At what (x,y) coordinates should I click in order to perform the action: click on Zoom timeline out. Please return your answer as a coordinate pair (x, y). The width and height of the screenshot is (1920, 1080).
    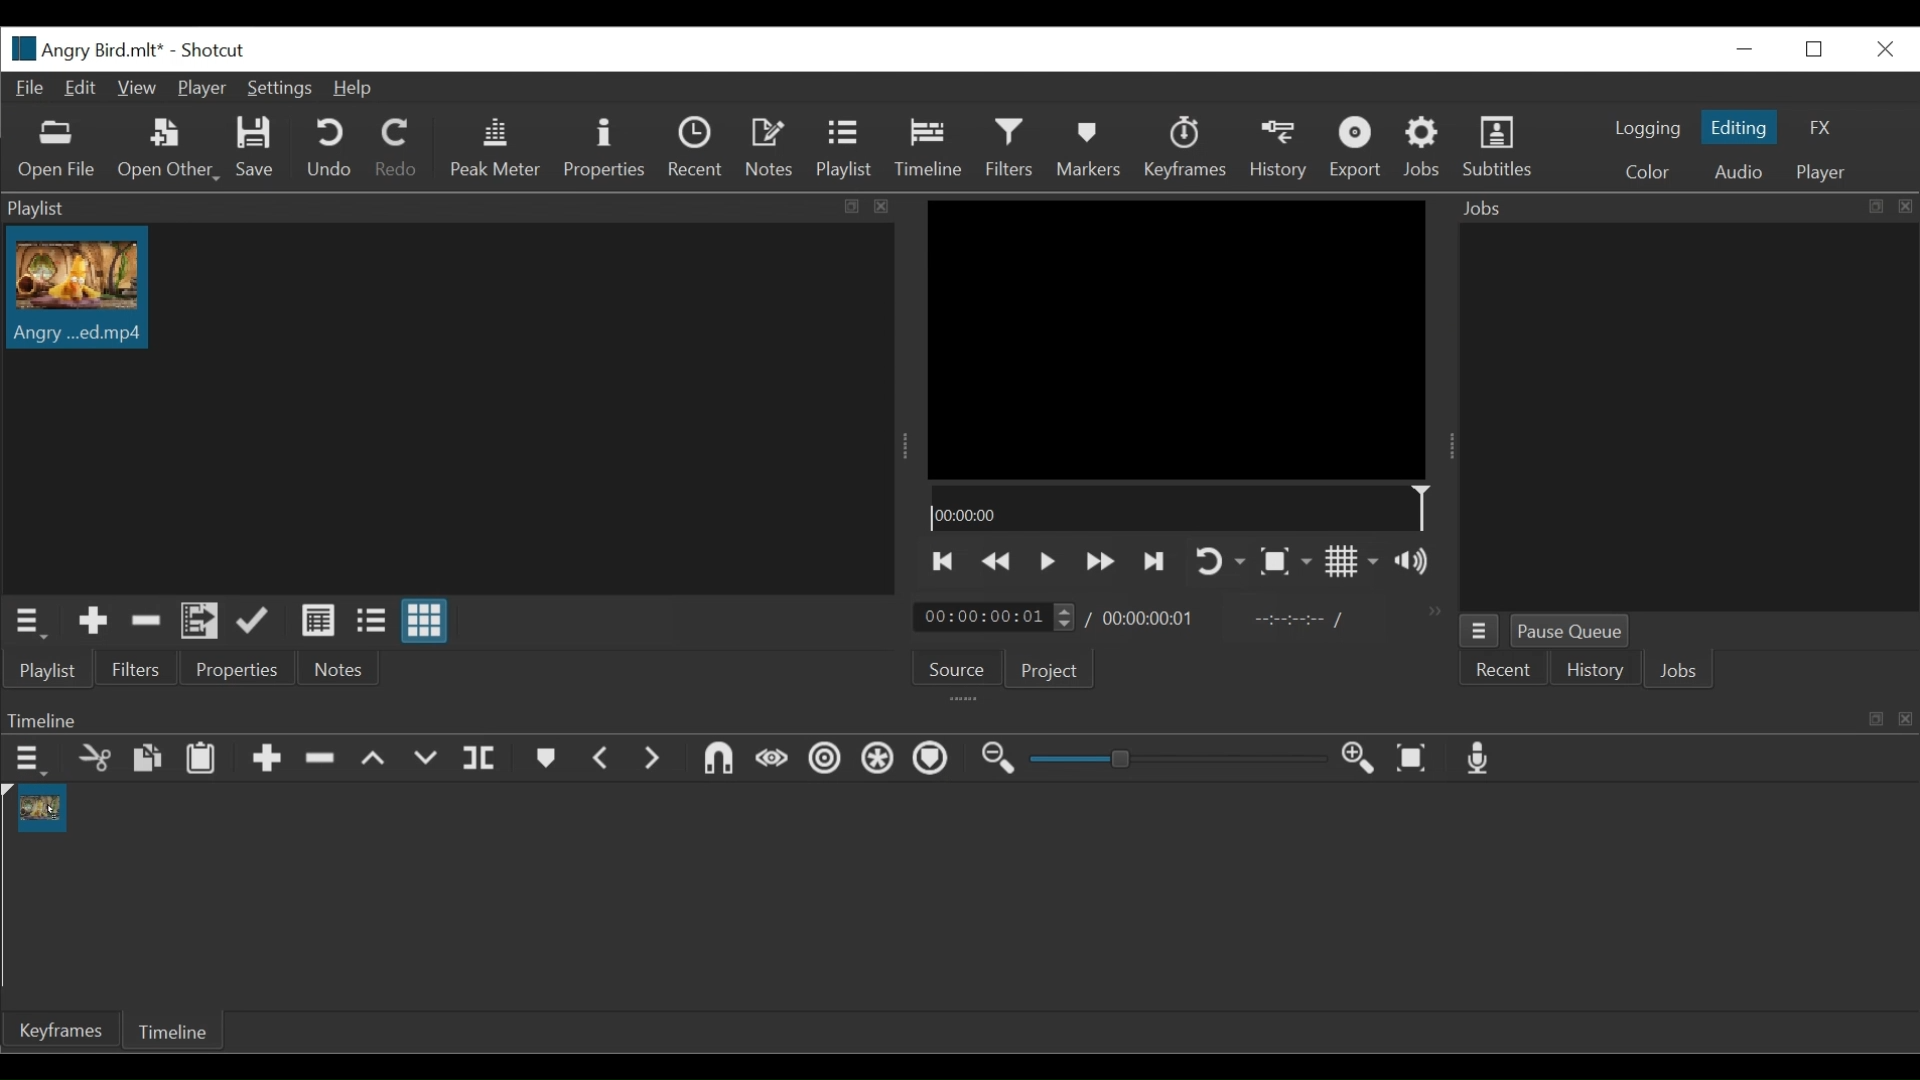
    Looking at the image, I should click on (999, 760).